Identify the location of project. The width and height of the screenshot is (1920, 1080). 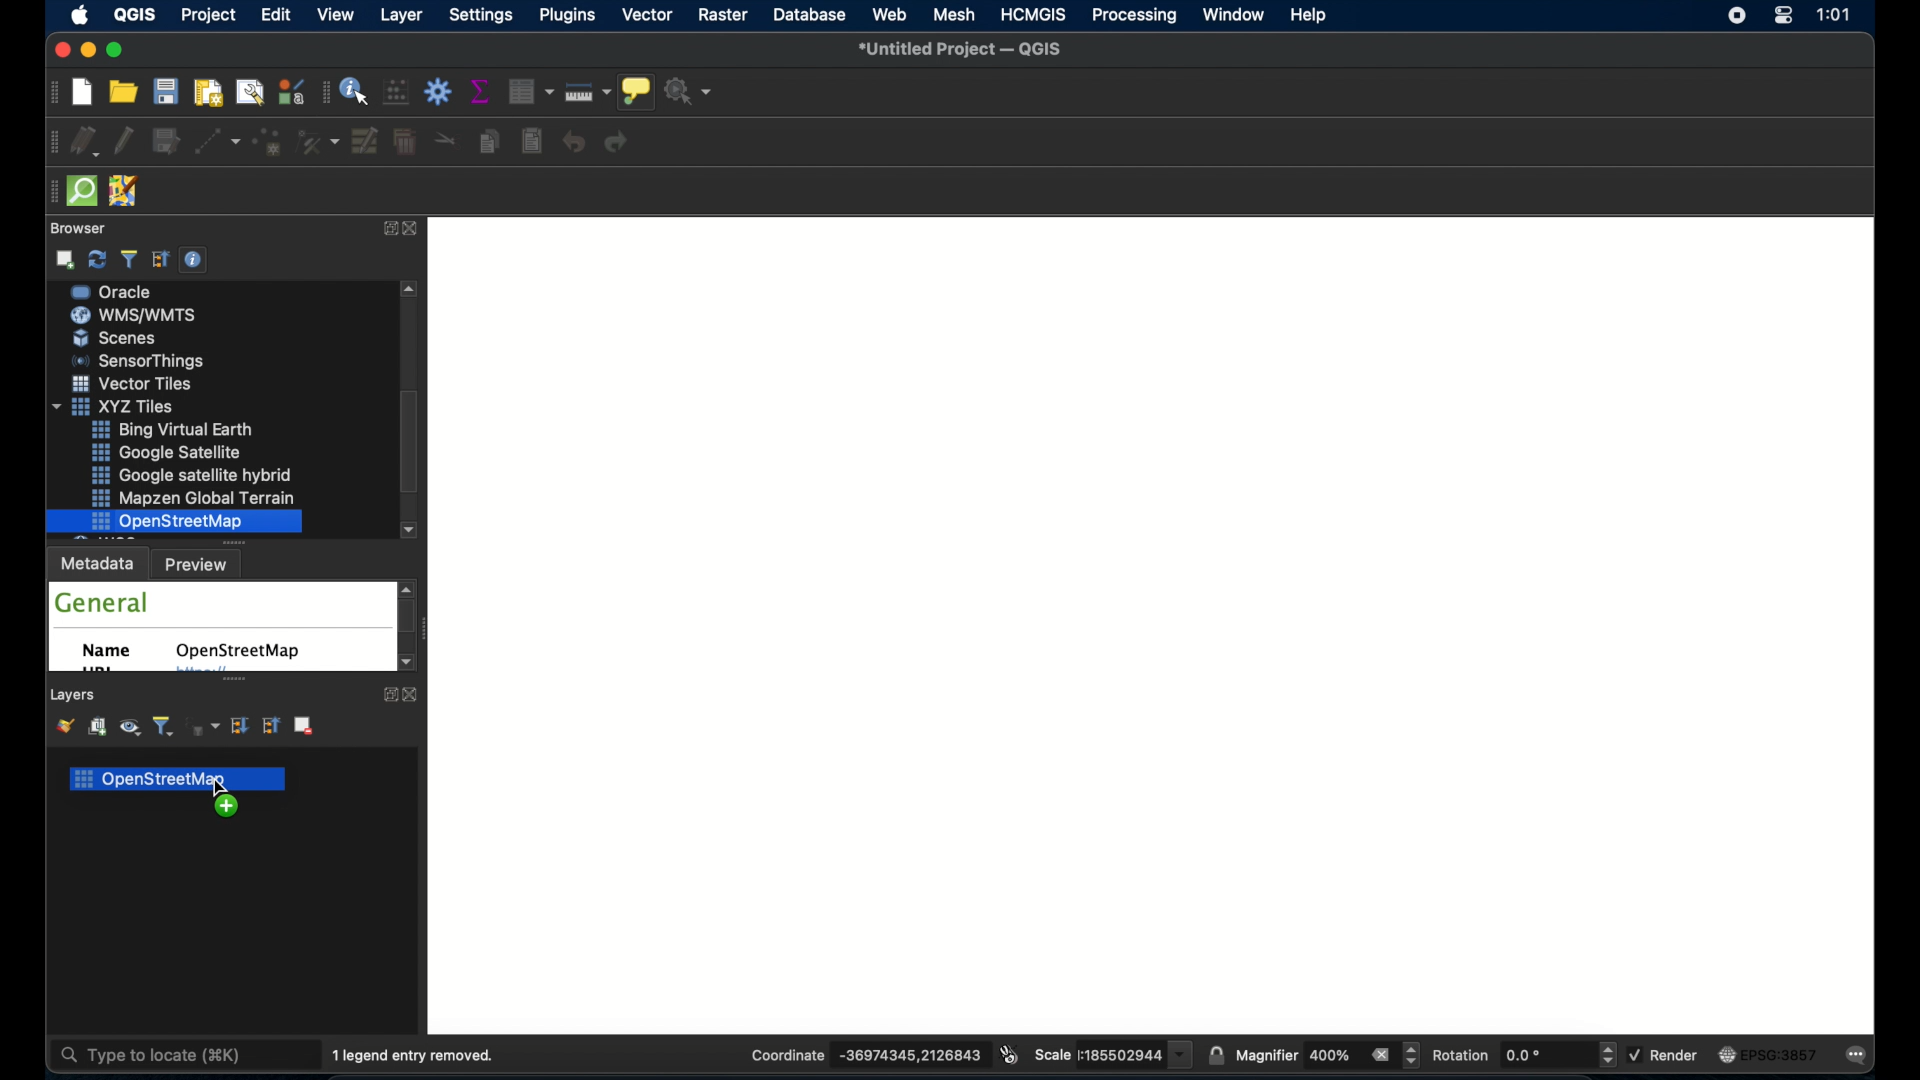
(209, 15).